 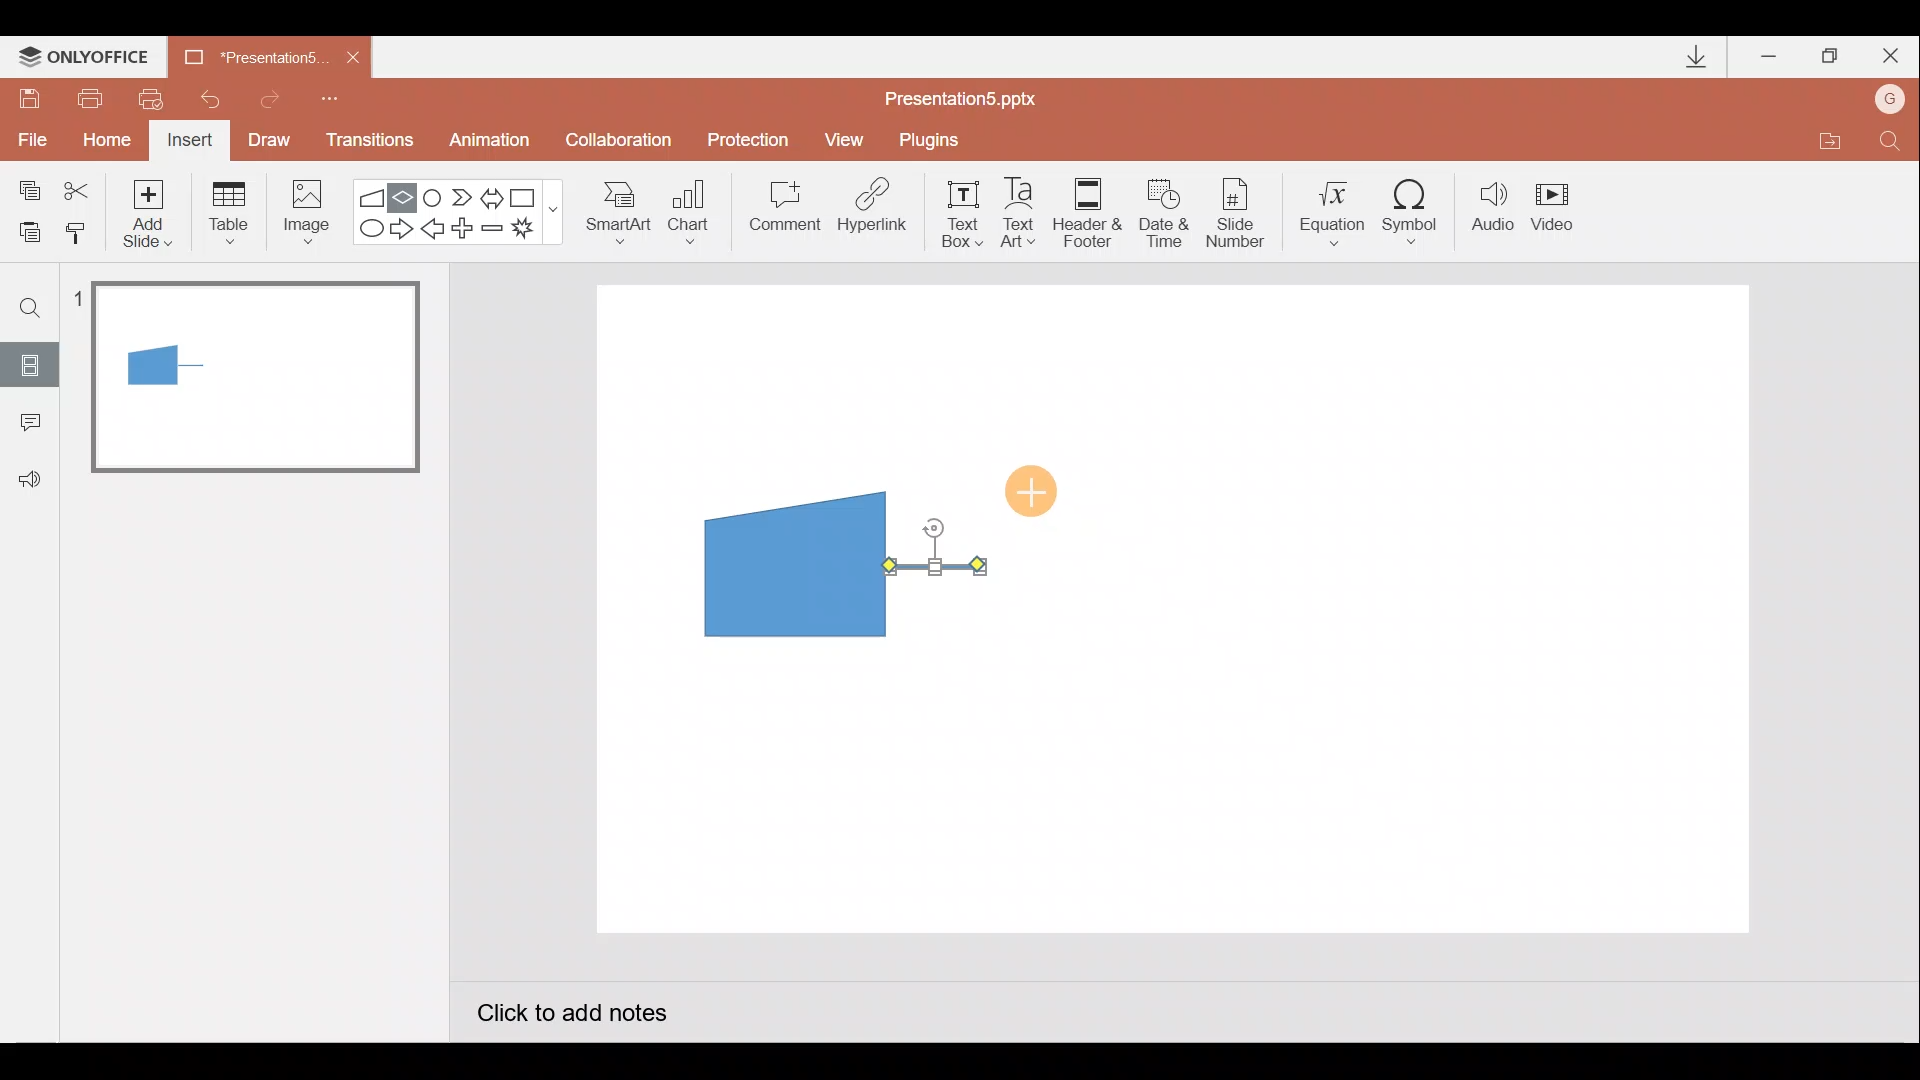 What do you see at coordinates (1241, 213) in the screenshot?
I see `Slide number` at bounding box center [1241, 213].